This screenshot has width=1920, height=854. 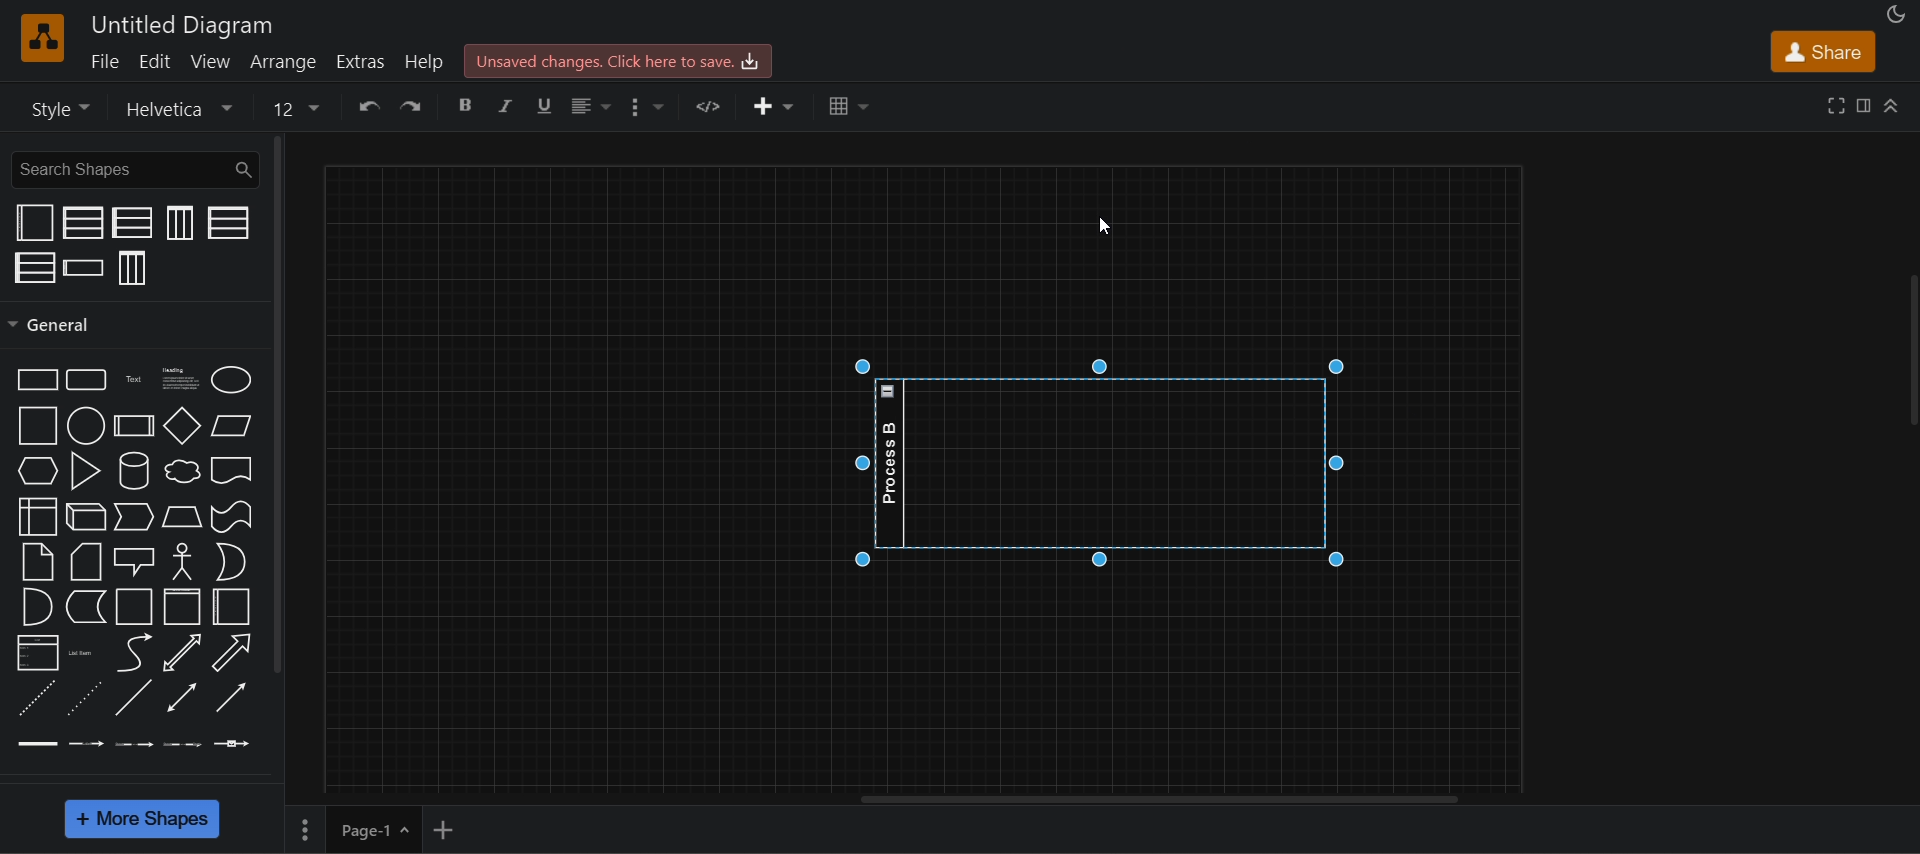 I want to click on square, so click(x=35, y=426).